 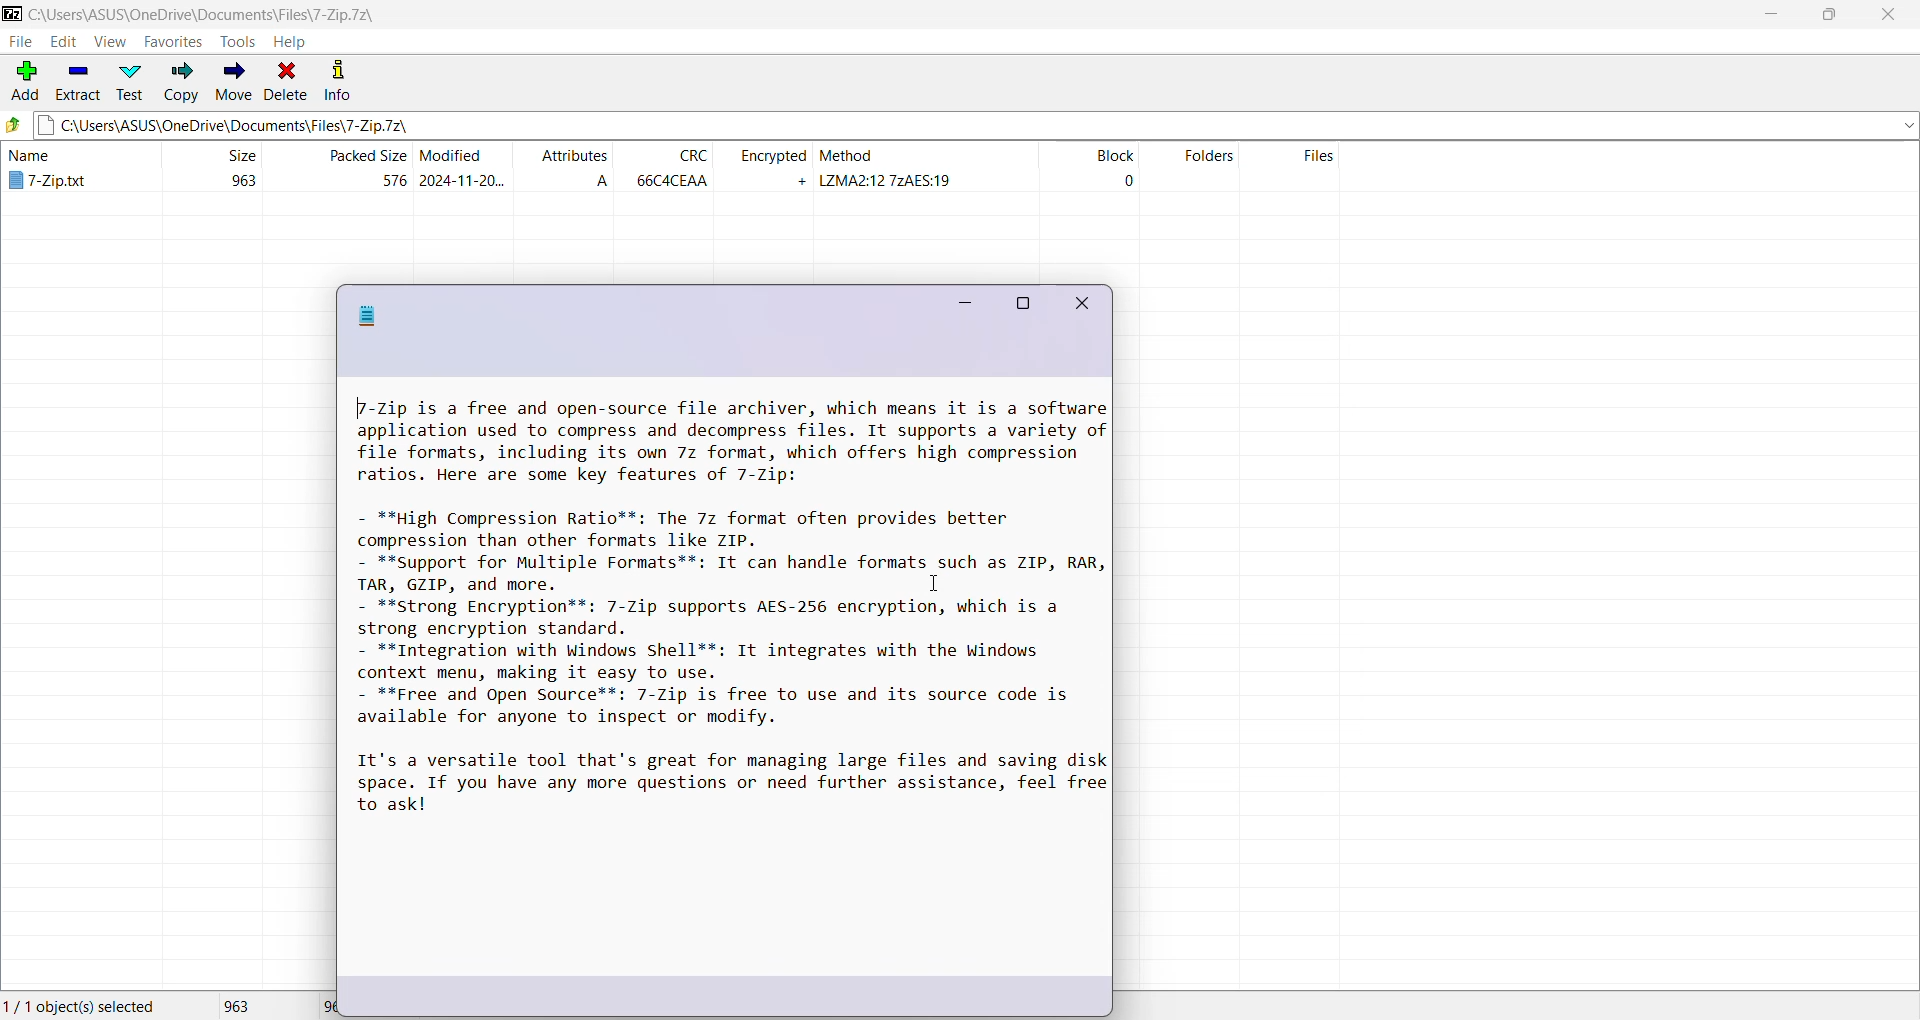 What do you see at coordinates (85, 1004) in the screenshot?
I see `Current selection` at bounding box center [85, 1004].